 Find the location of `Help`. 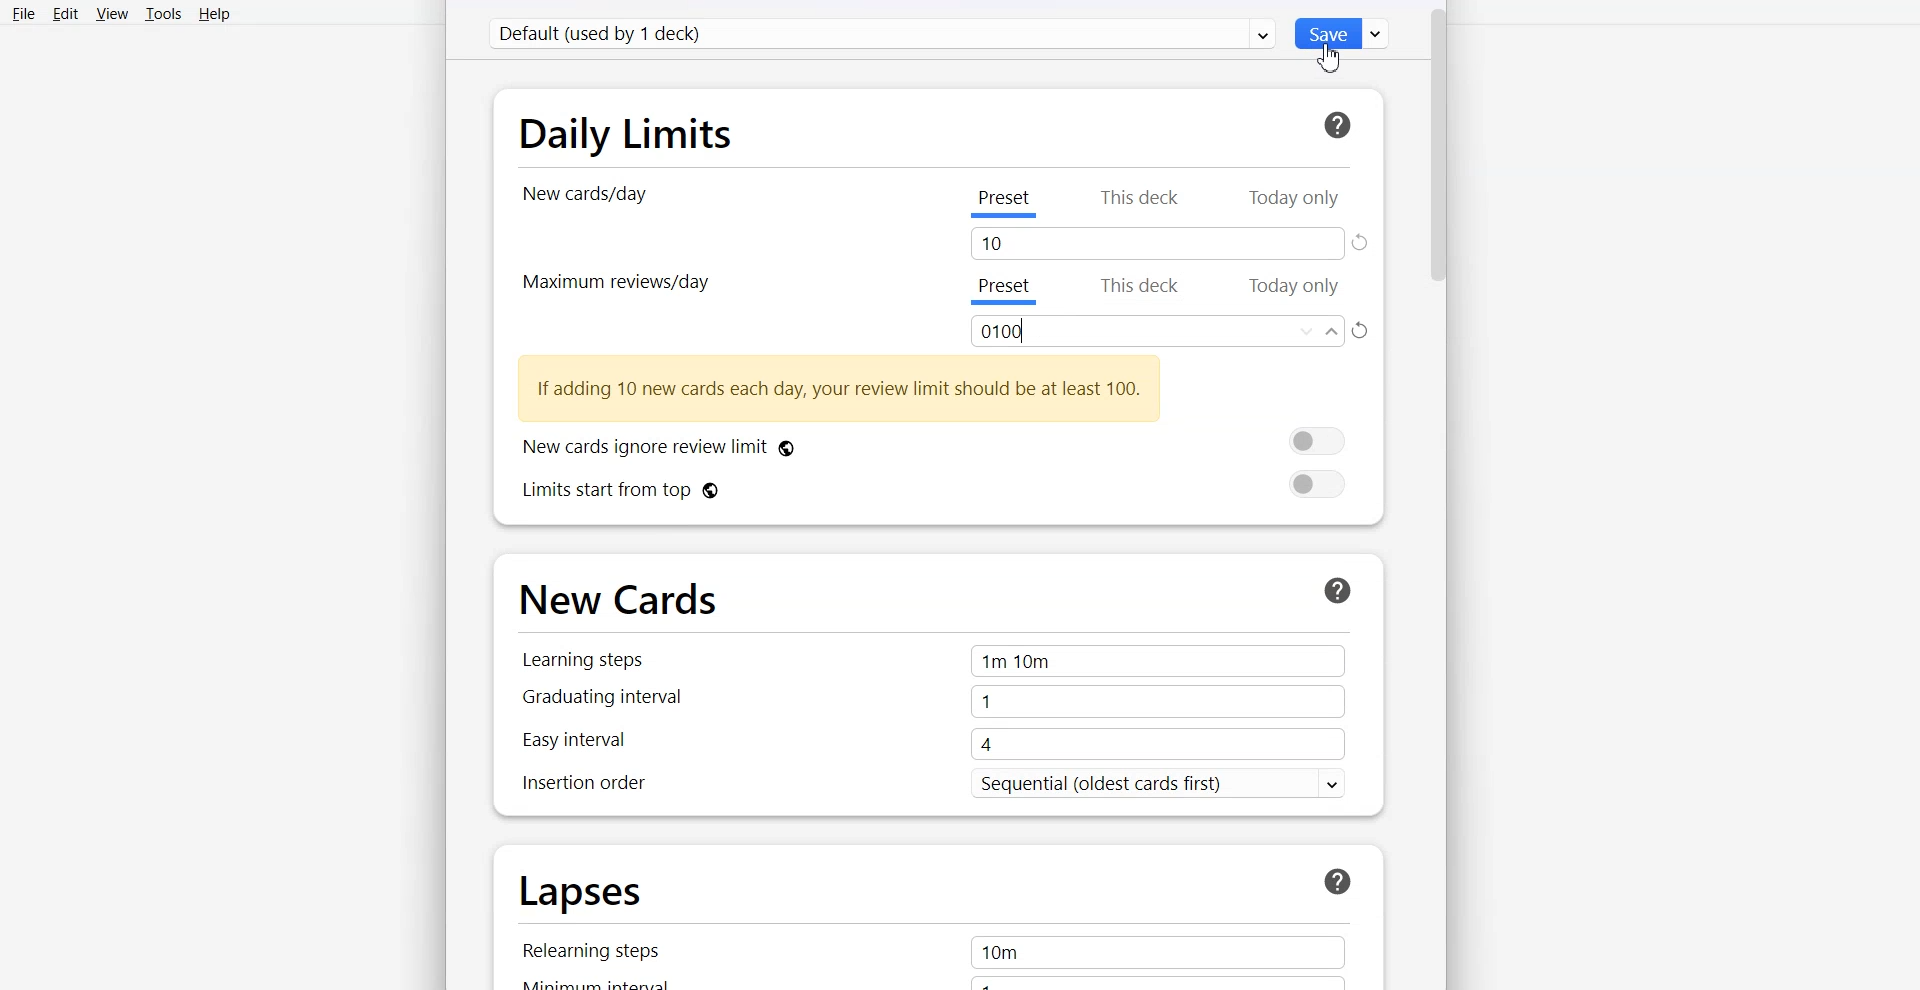

Help is located at coordinates (1341, 882).